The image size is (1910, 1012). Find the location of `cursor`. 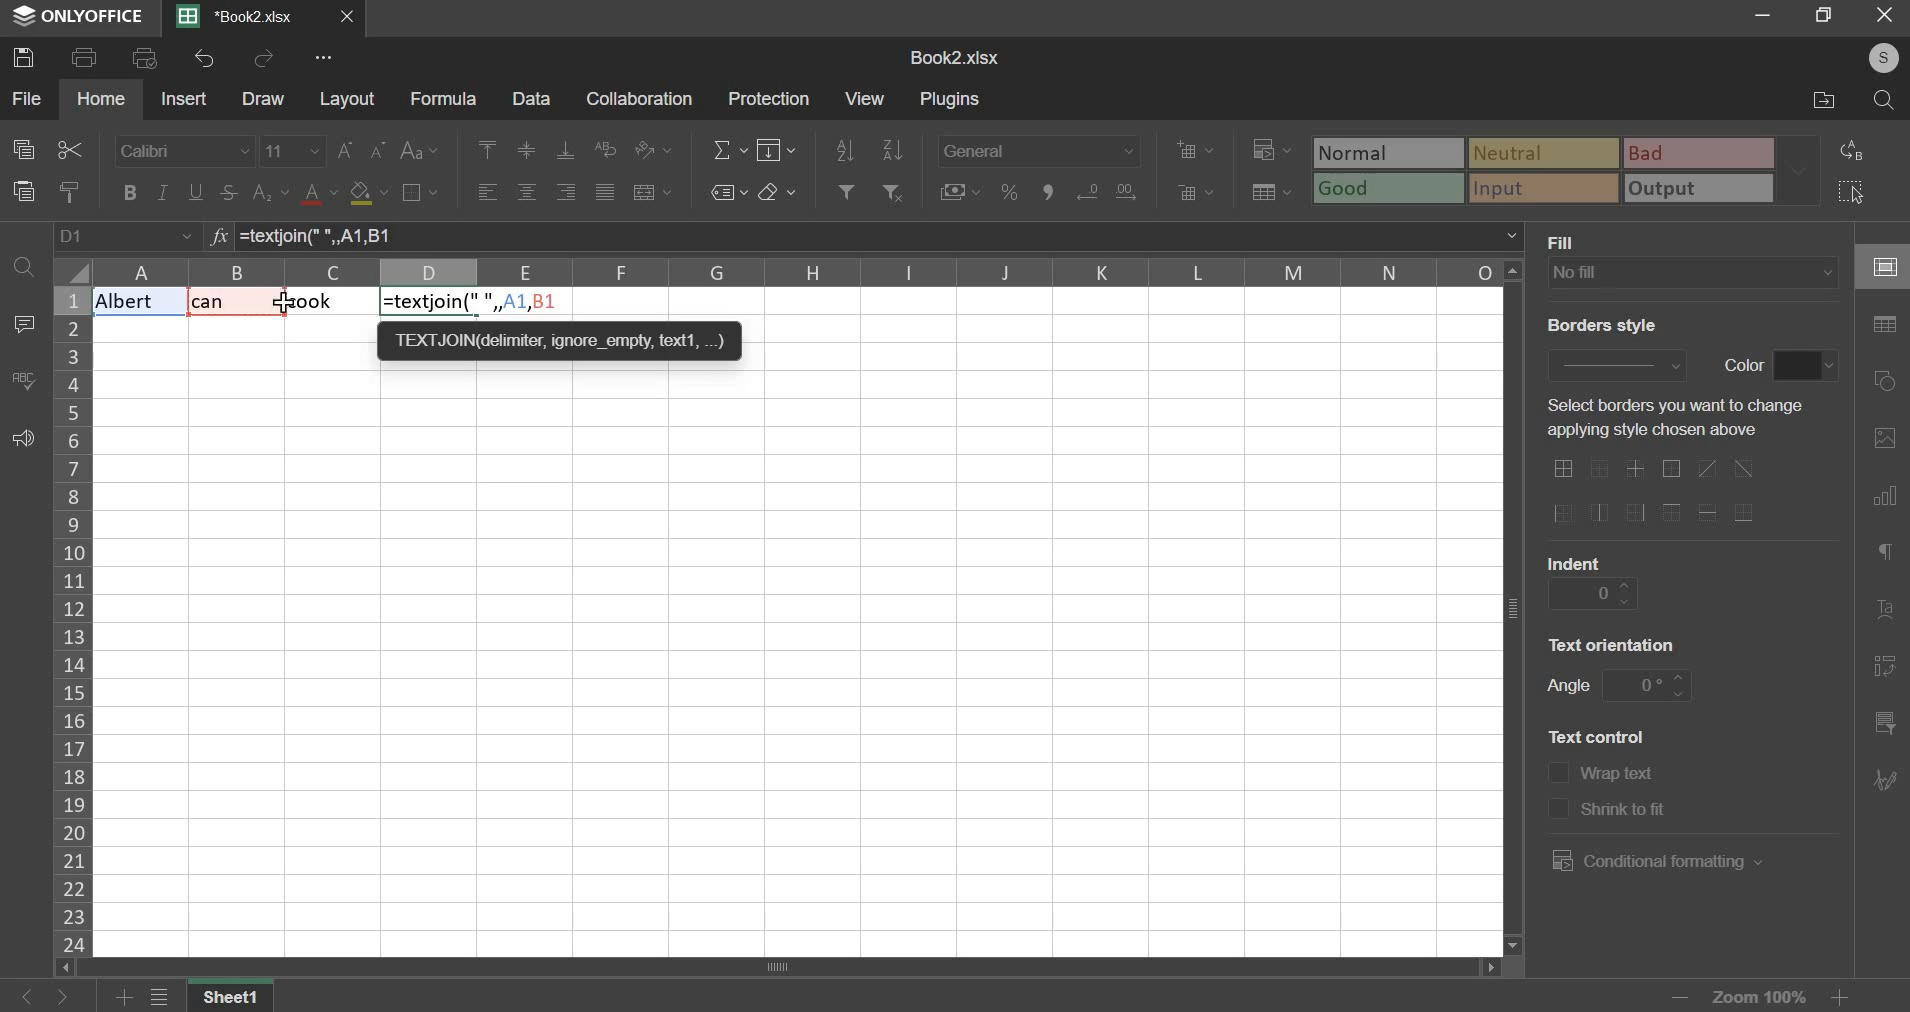

cursor is located at coordinates (277, 307).